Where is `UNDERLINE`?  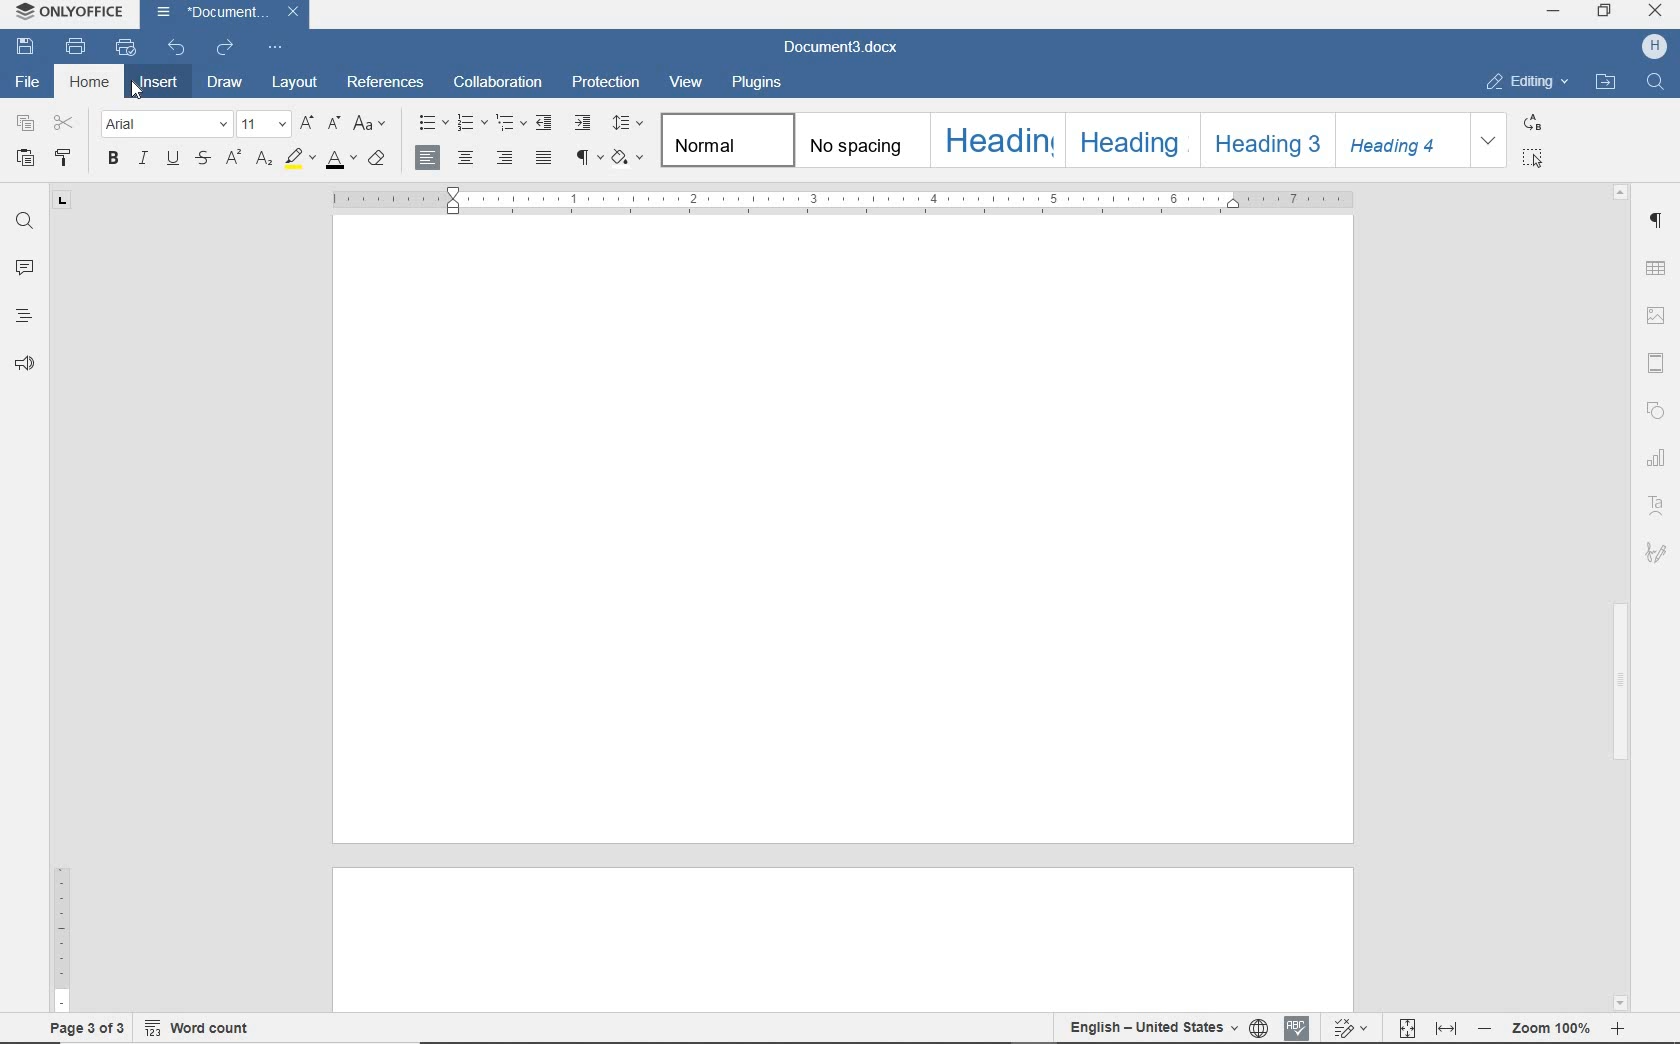
UNDERLINE is located at coordinates (171, 161).